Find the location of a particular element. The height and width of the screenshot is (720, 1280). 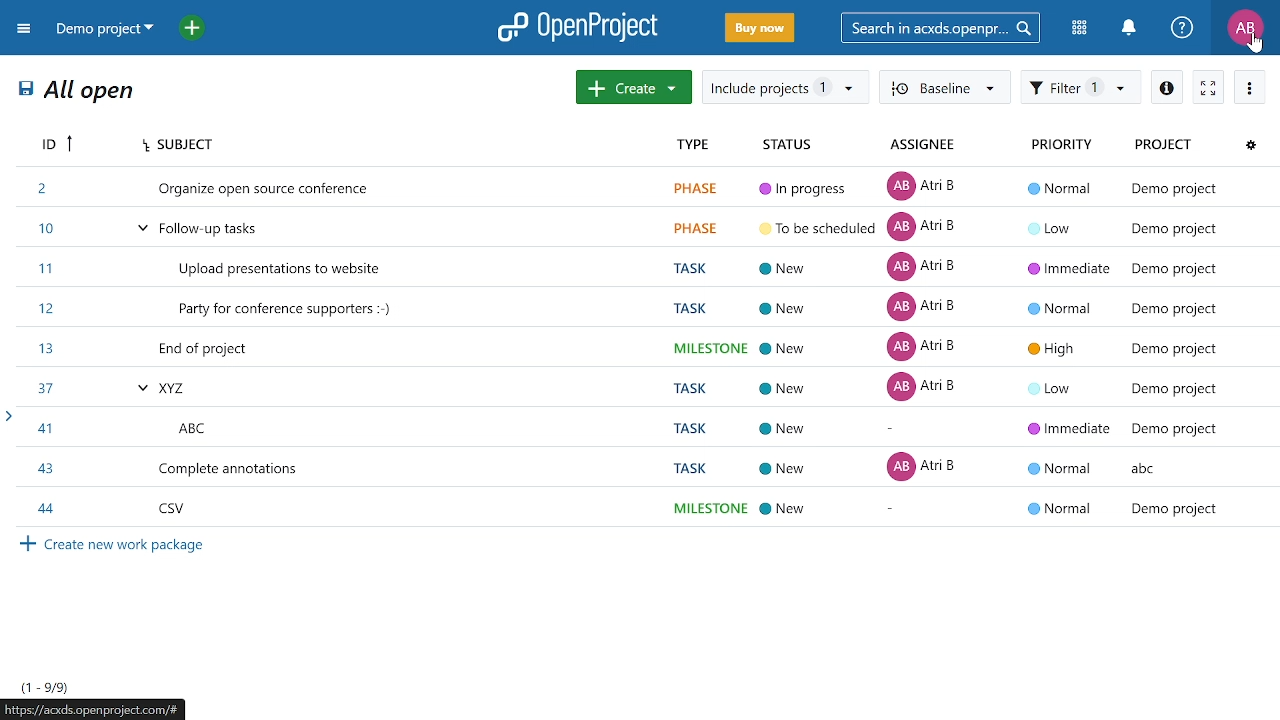

cursor is located at coordinates (1258, 44).